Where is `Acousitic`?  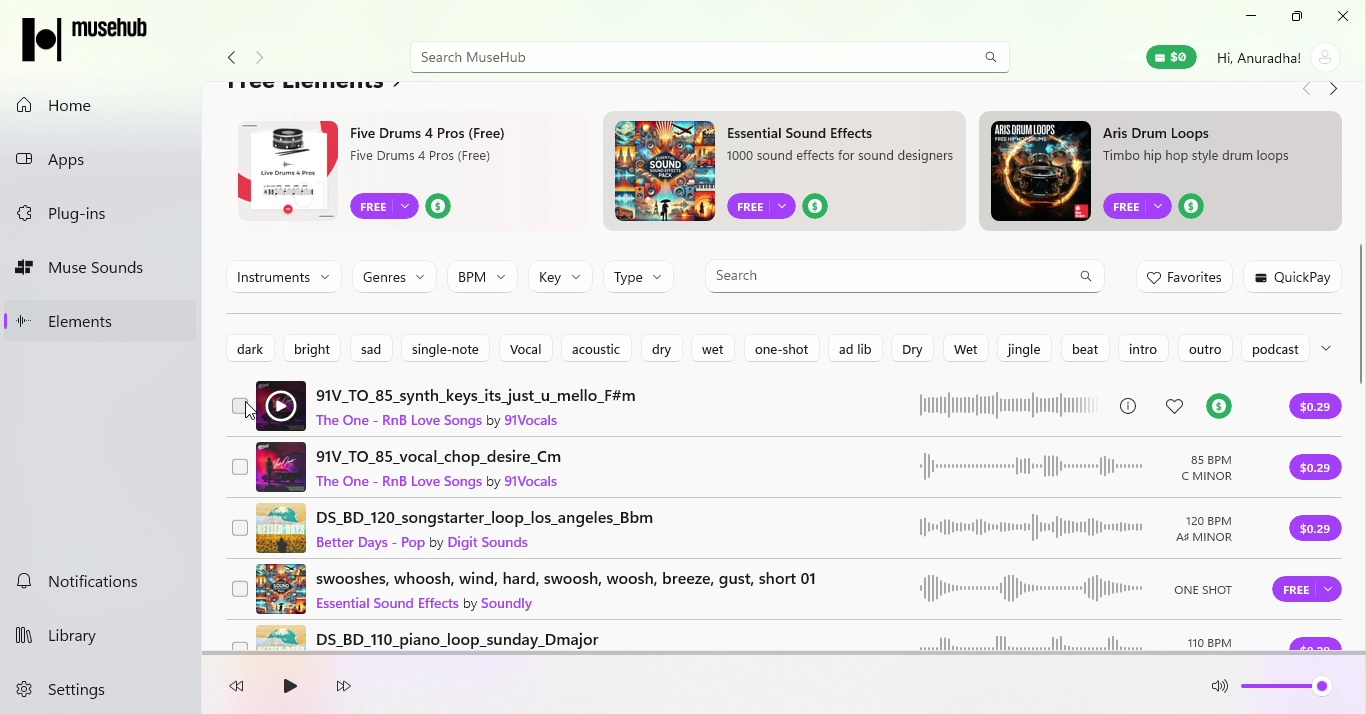
Acousitic is located at coordinates (595, 349).